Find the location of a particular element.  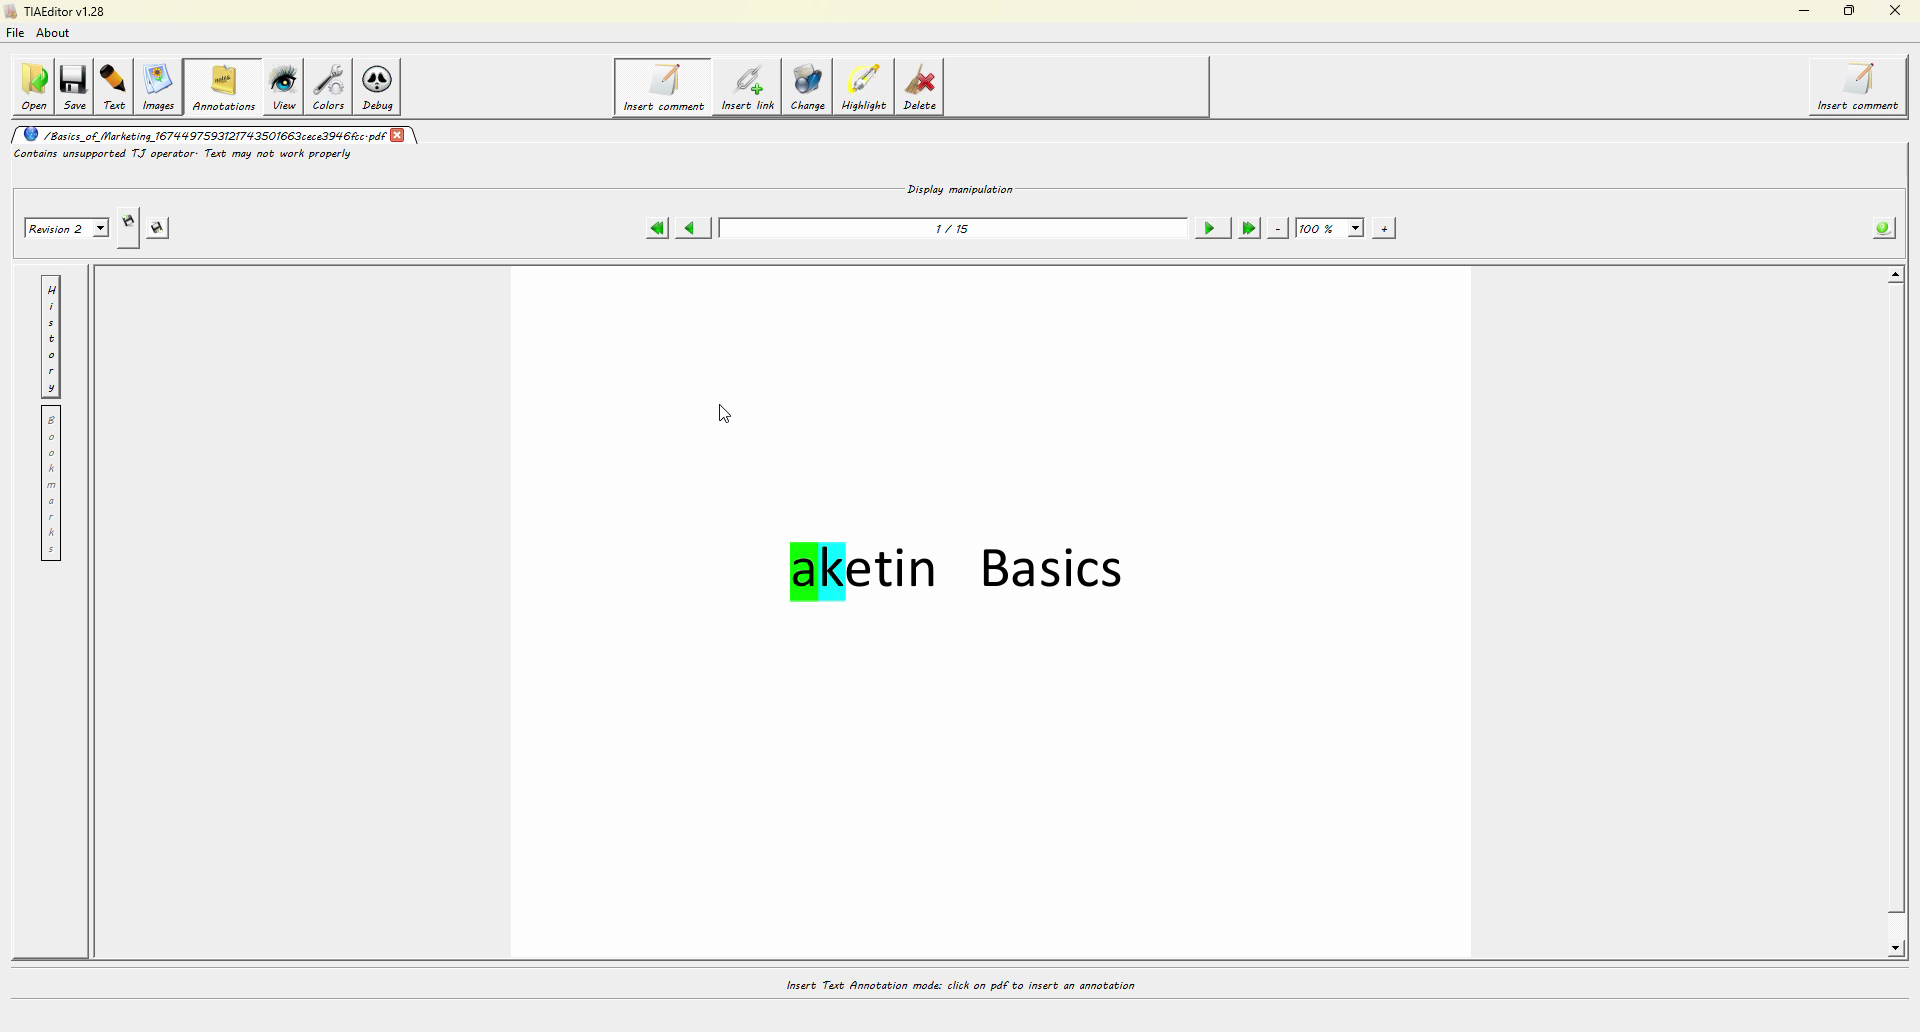

delete is located at coordinates (925, 91).